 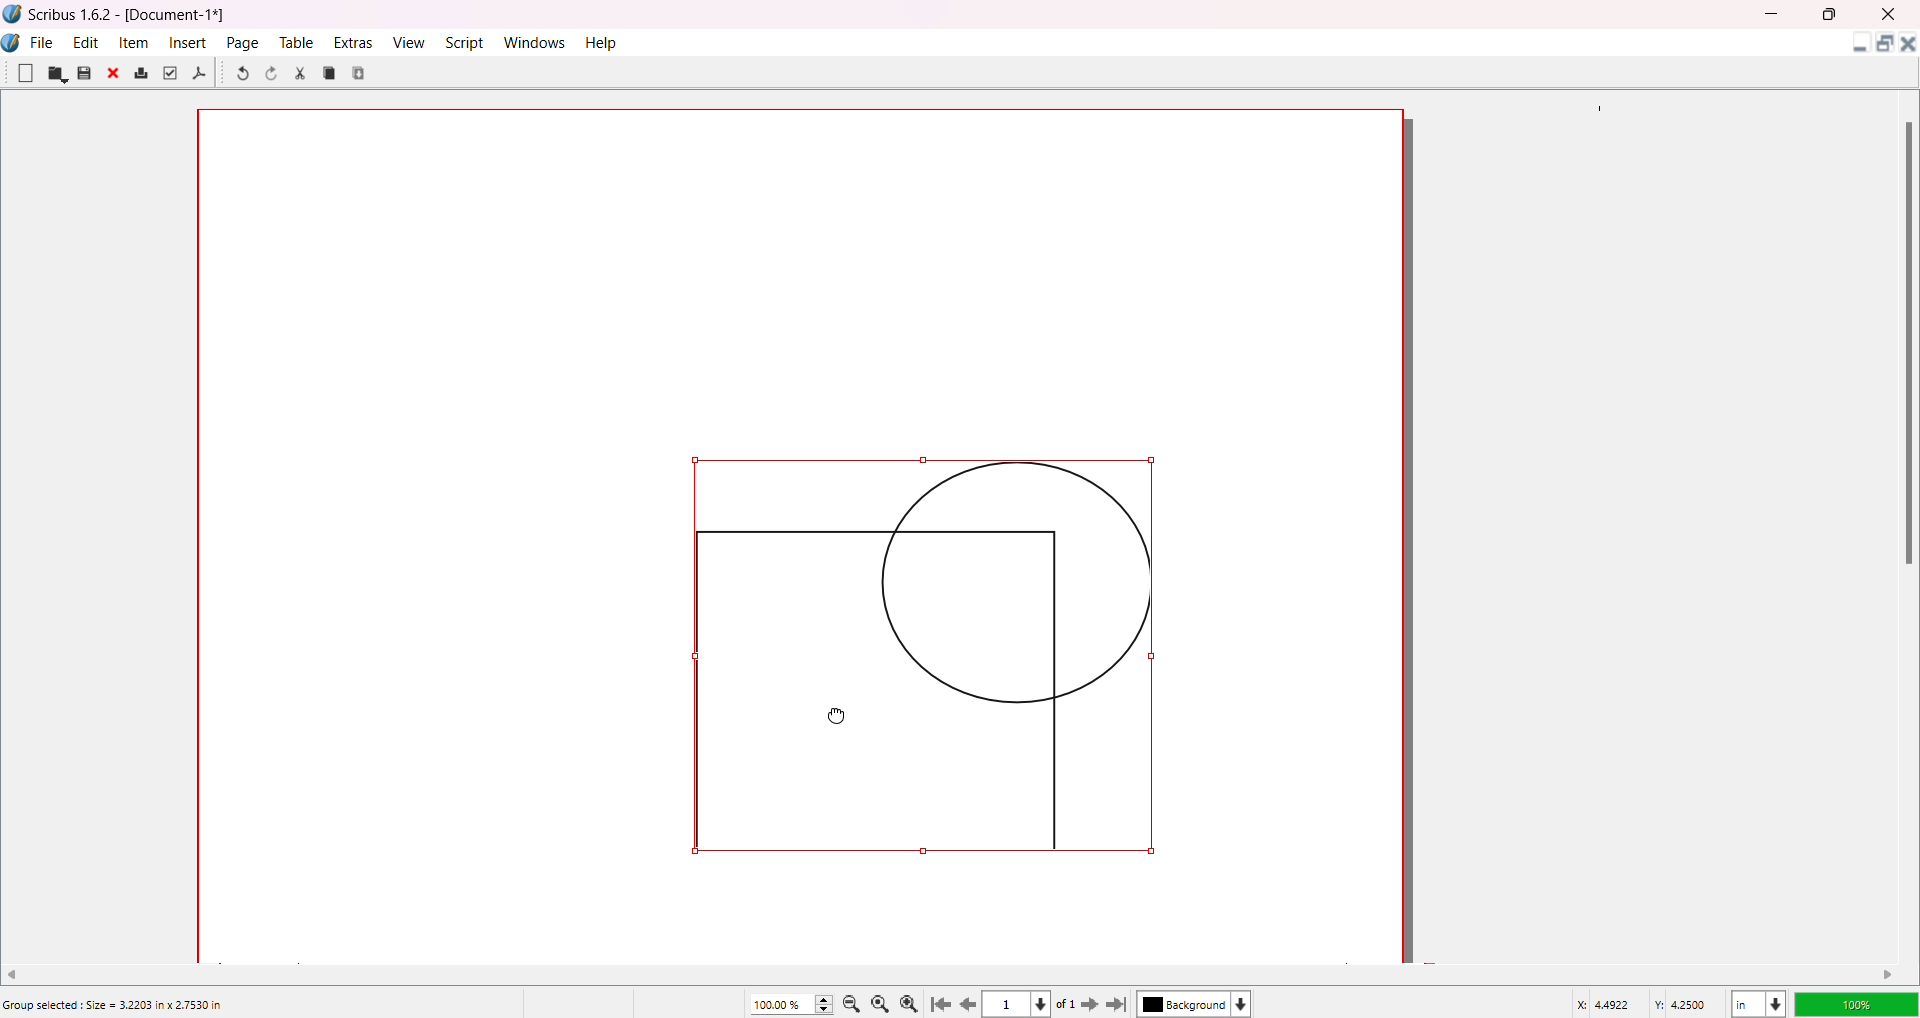 I want to click on Table, so click(x=295, y=42).